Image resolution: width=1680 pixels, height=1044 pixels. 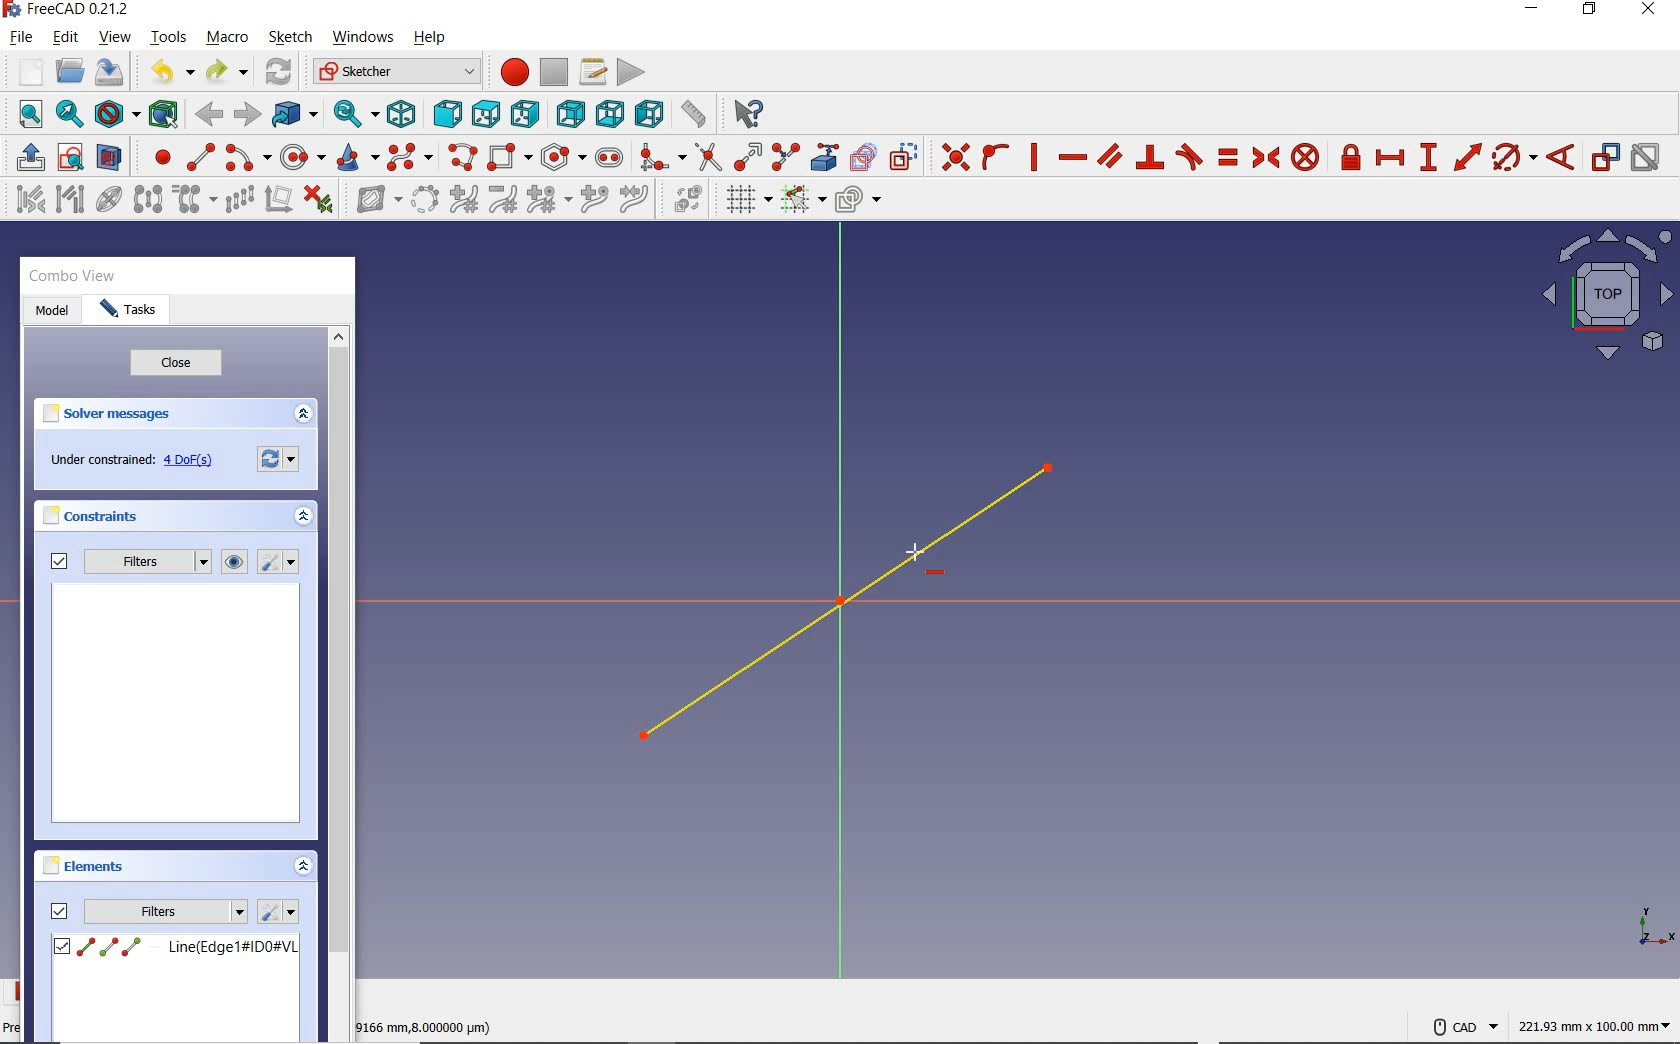 What do you see at coordinates (59, 910) in the screenshot?
I see `CHECK TO TOGGLE FILTERS` at bounding box center [59, 910].